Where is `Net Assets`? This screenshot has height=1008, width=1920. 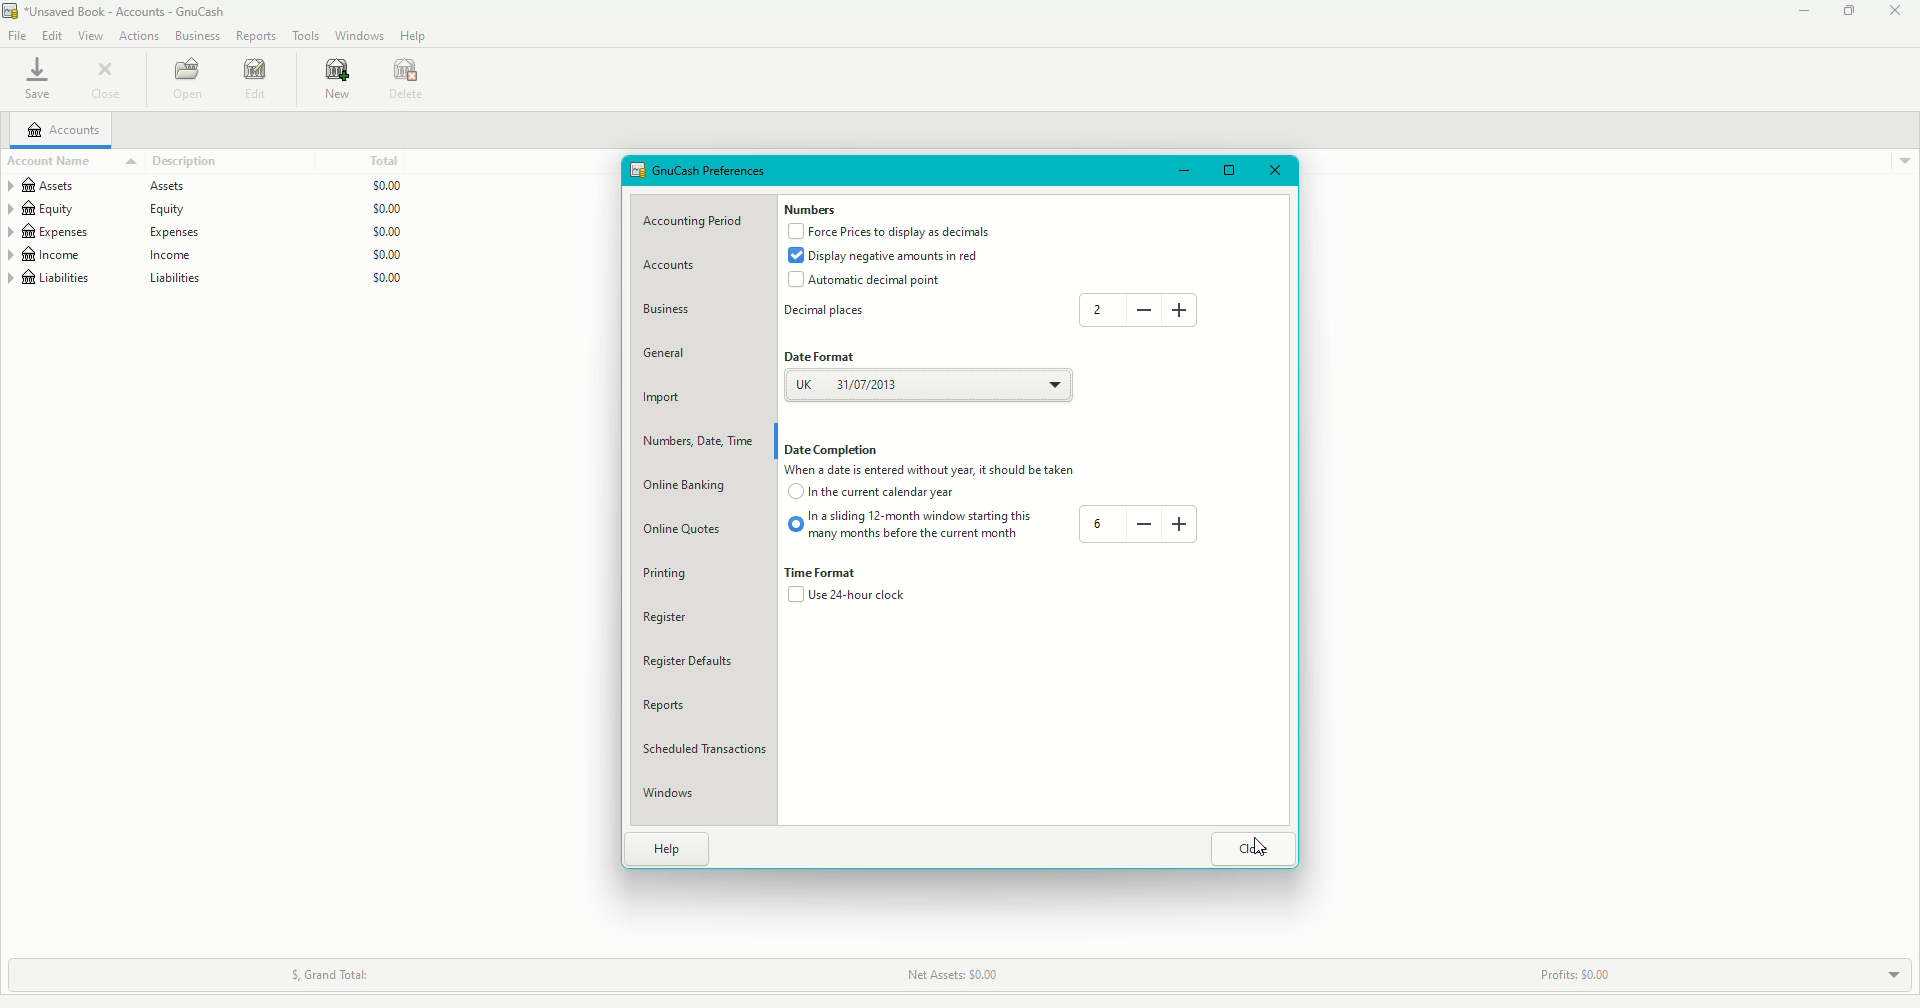 Net Assets is located at coordinates (955, 974).